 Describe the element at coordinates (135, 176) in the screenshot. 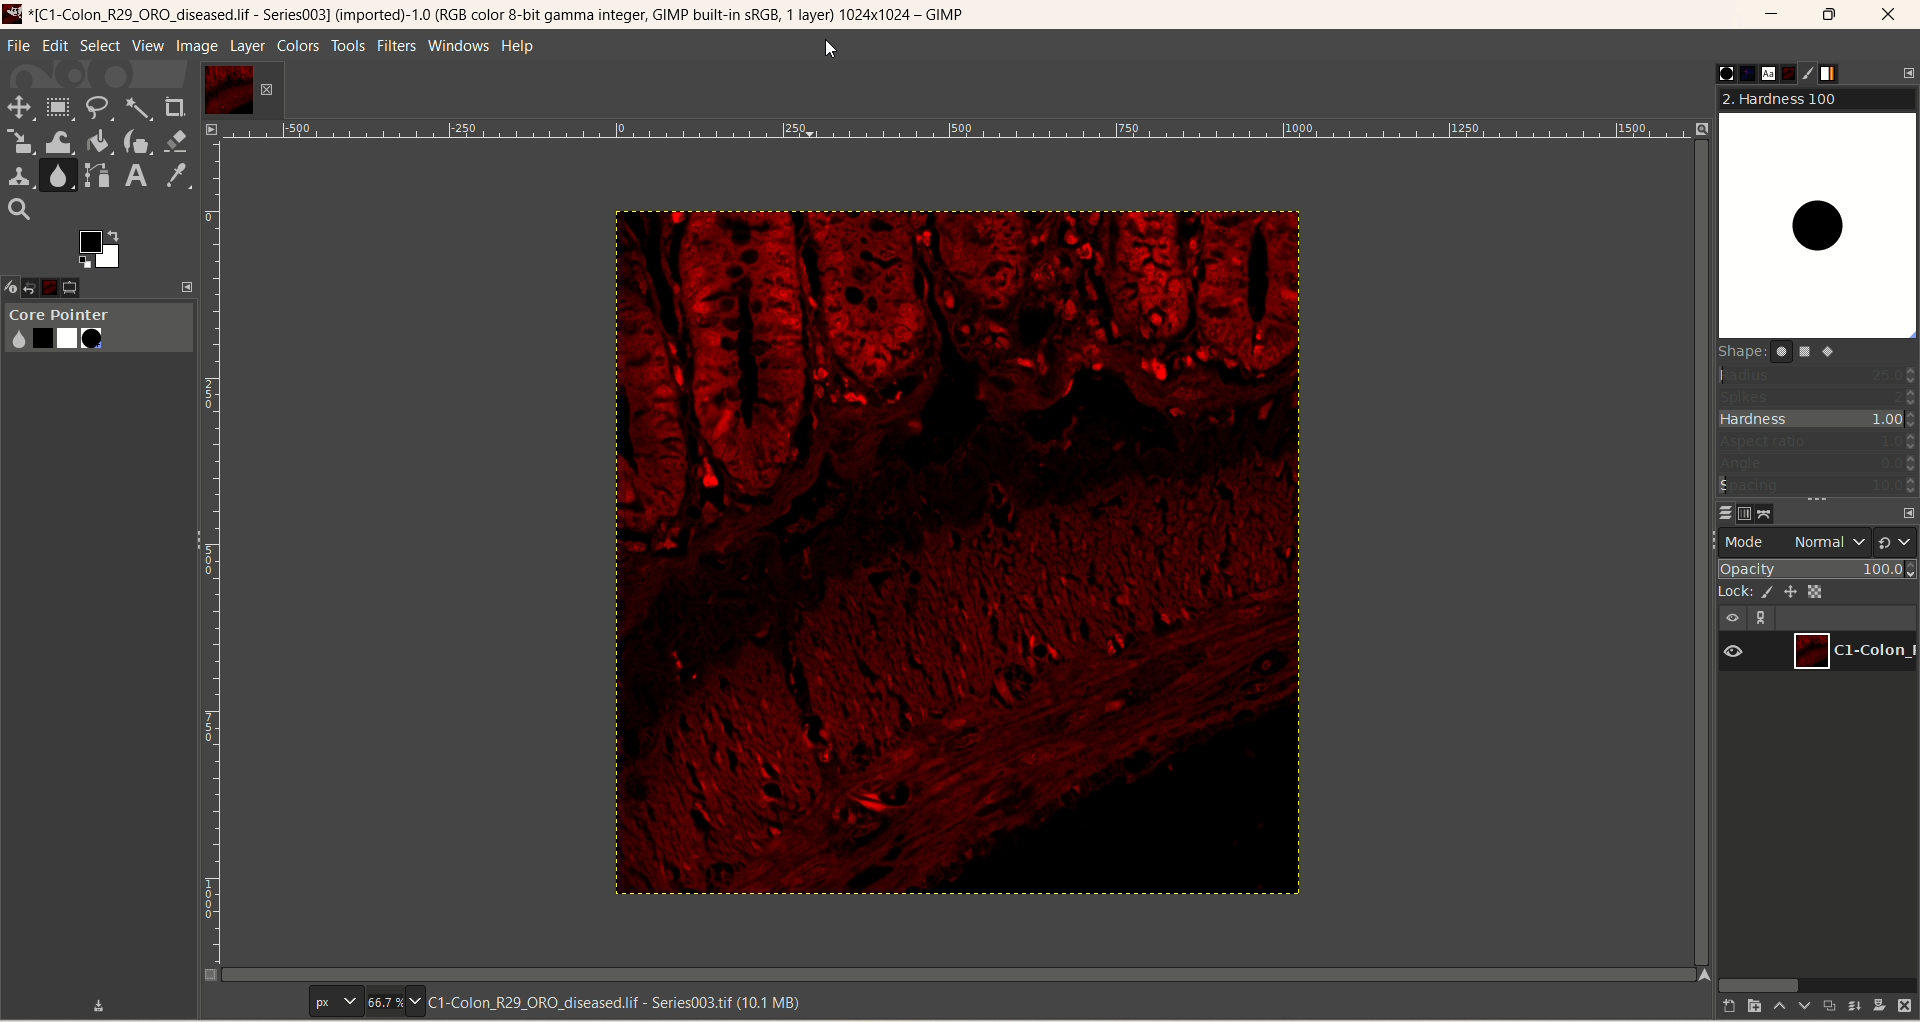

I see `text tool` at that location.